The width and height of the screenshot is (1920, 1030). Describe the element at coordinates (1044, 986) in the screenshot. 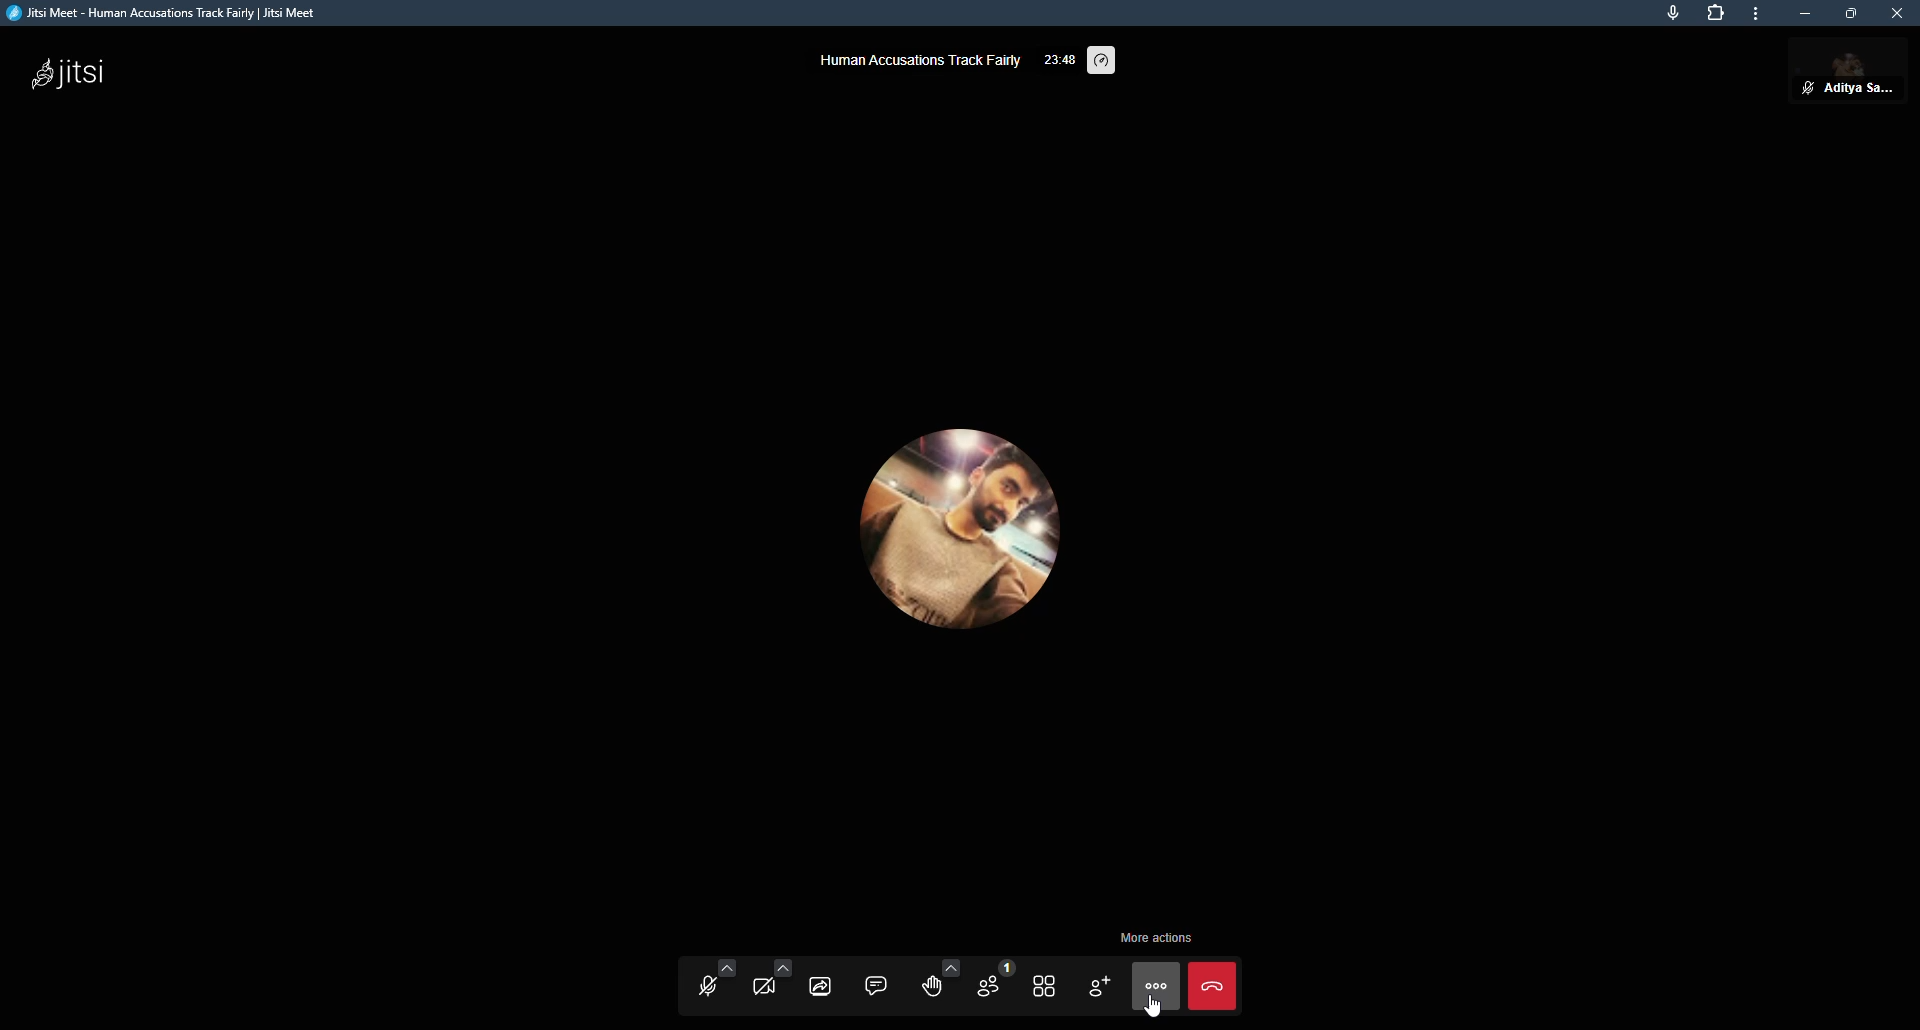

I see `toggle tile view` at that location.